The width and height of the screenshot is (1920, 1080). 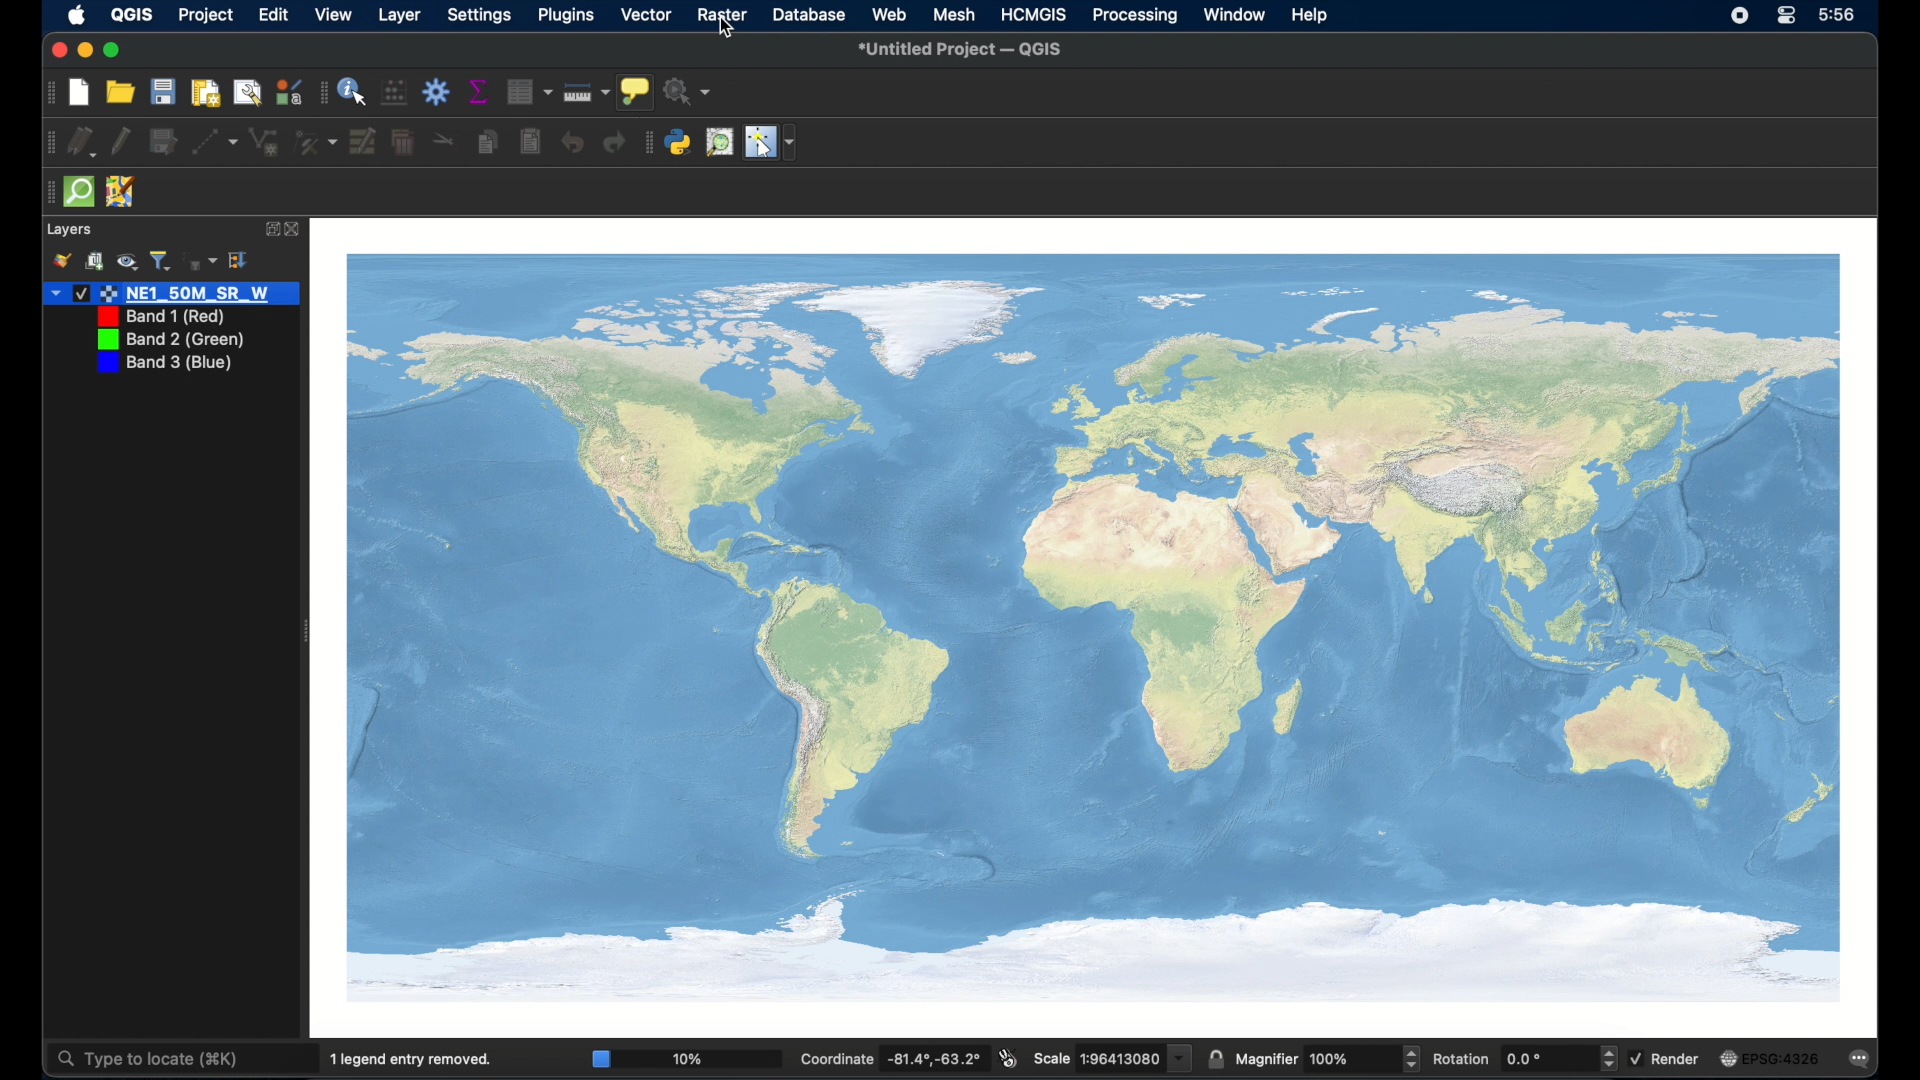 What do you see at coordinates (403, 140) in the screenshot?
I see `delete selected` at bounding box center [403, 140].